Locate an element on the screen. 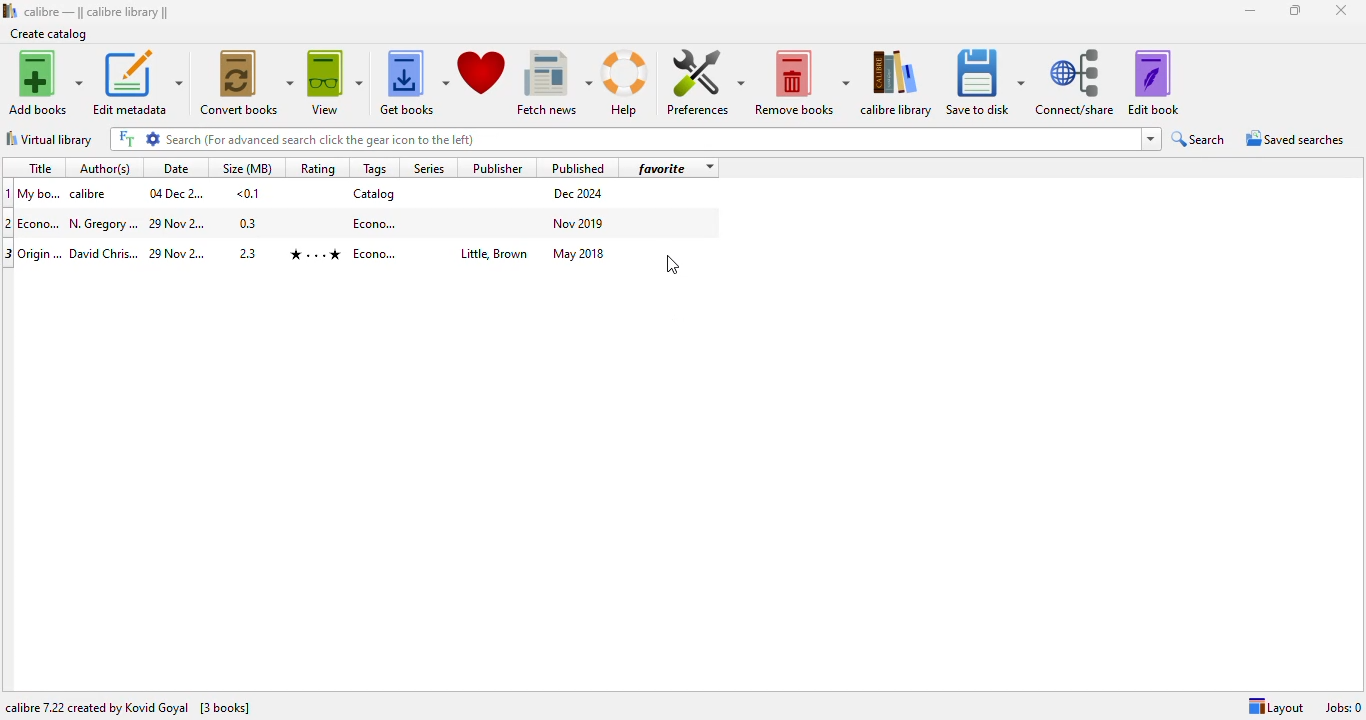 This screenshot has height=720, width=1366. favorite is located at coordinates (662, 168).